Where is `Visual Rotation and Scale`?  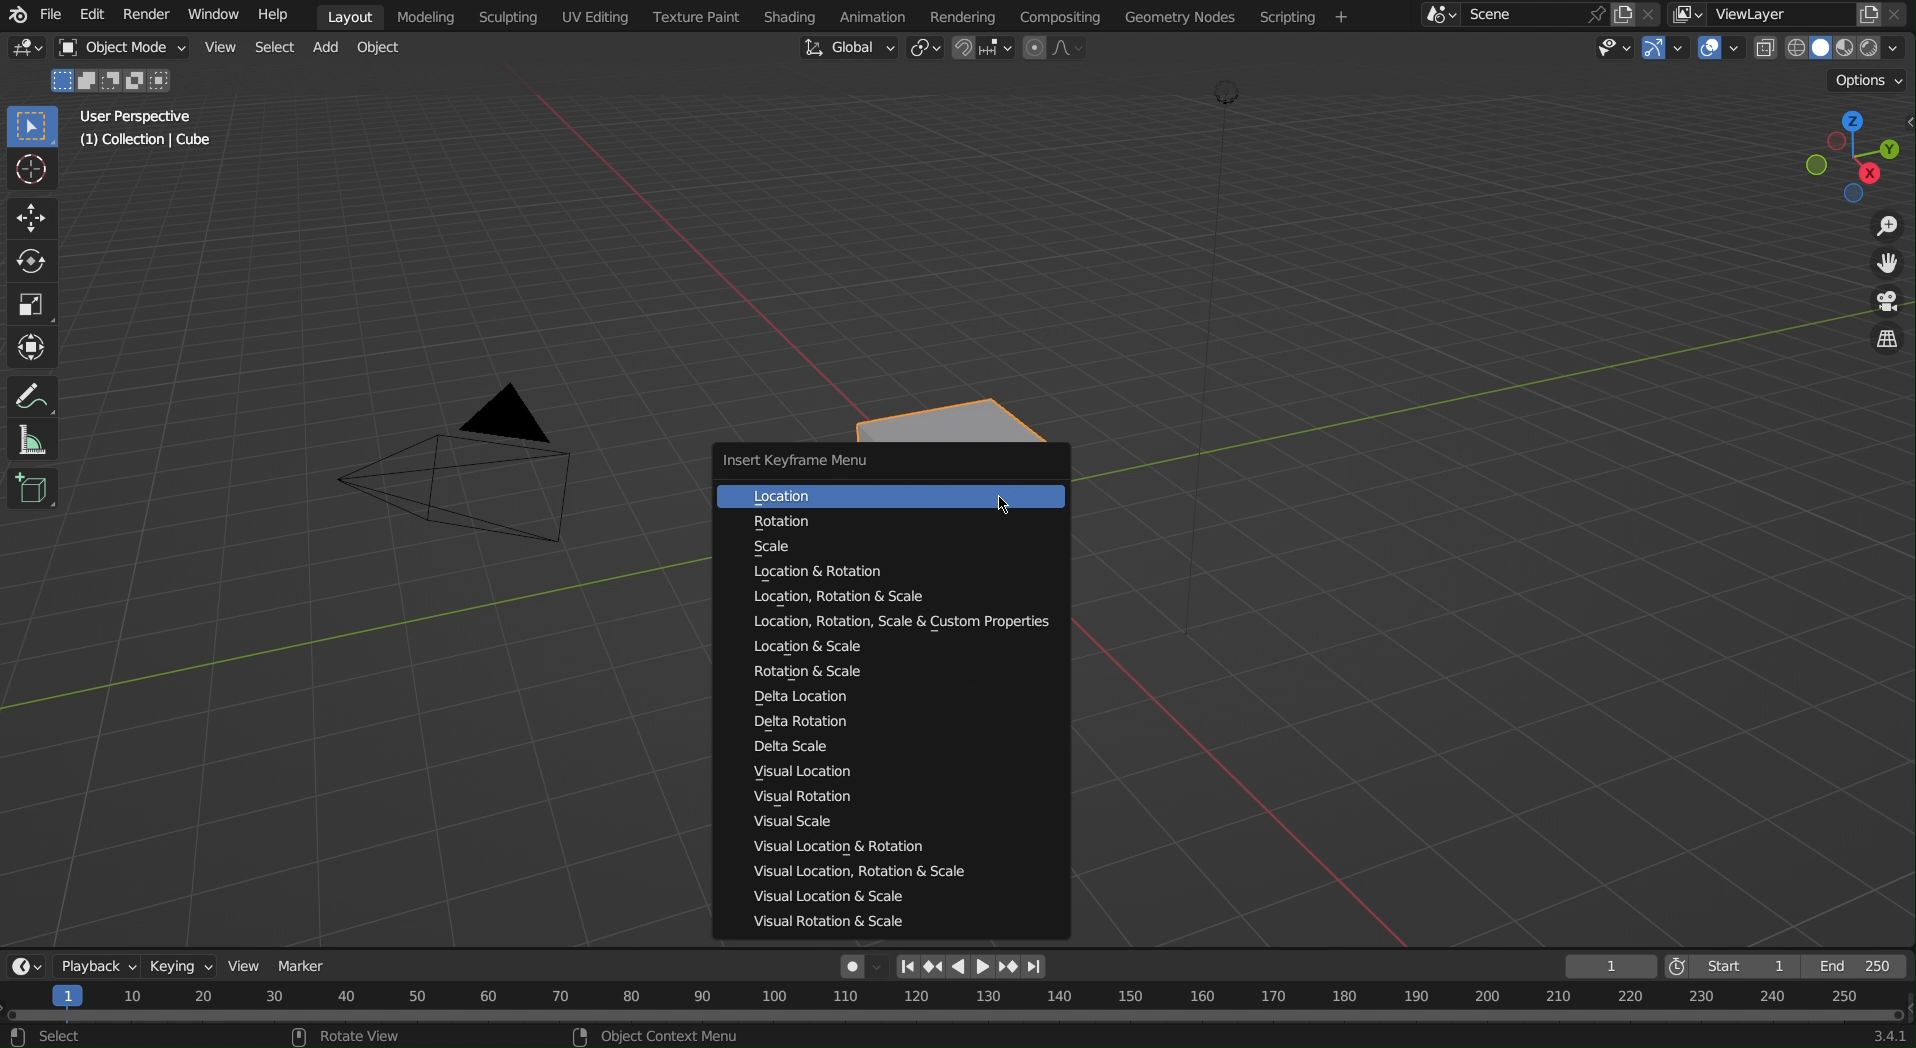
Visual Rotation and Scale is located at coordinates (825, 922).